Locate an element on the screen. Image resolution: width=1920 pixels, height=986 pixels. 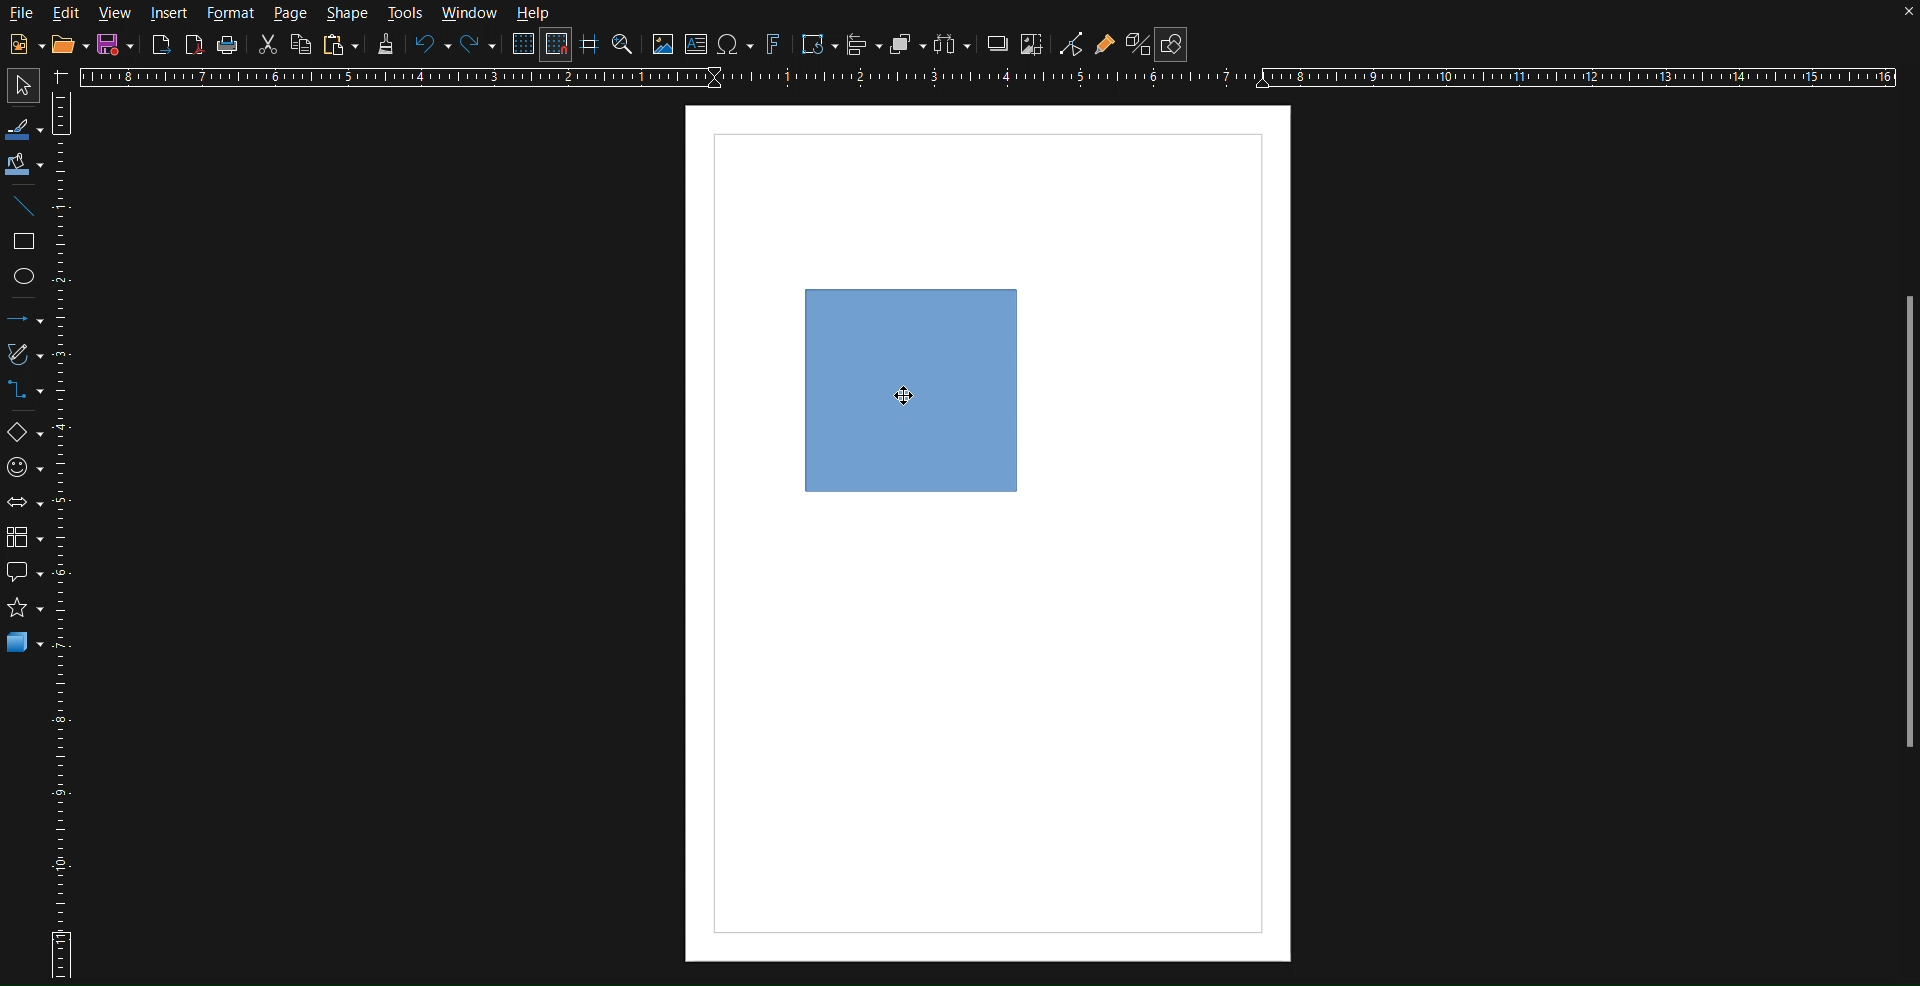
Display Grid is located at coordinates (521, 47).